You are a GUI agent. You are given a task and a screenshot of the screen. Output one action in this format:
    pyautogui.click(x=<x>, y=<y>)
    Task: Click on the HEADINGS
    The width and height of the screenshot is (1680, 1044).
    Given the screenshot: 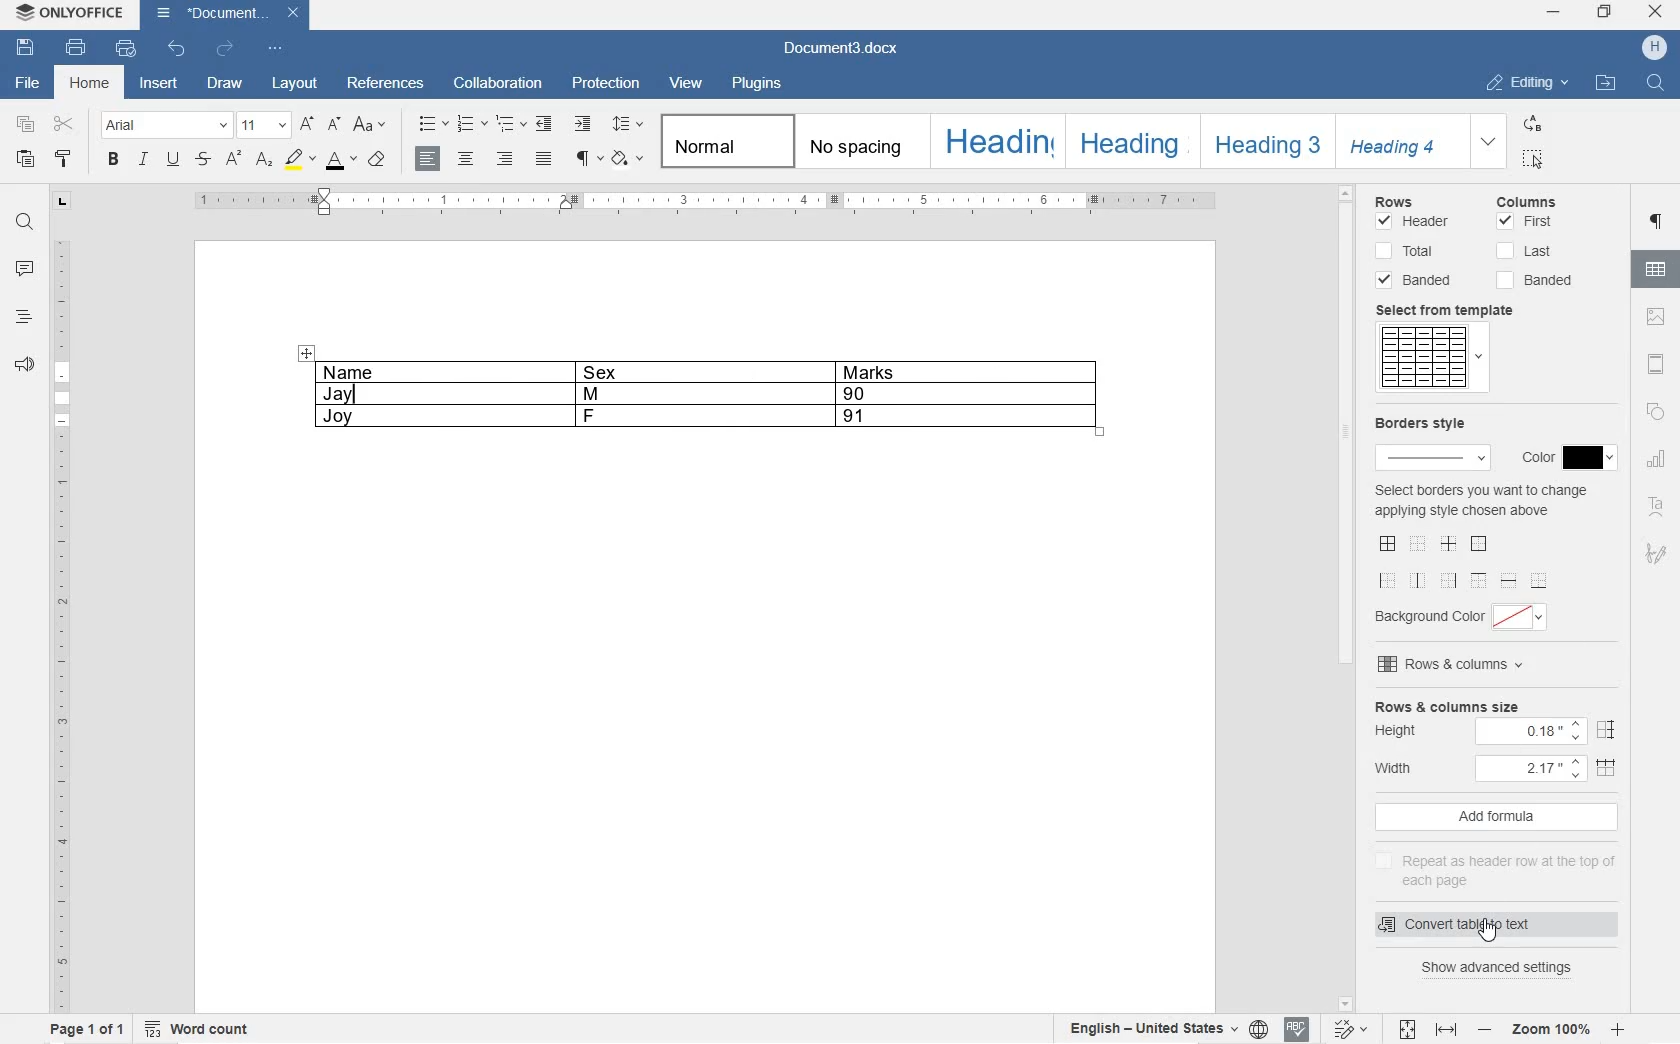 What is the action you would take?
    pyautogui.click(x=22, y=316)
    